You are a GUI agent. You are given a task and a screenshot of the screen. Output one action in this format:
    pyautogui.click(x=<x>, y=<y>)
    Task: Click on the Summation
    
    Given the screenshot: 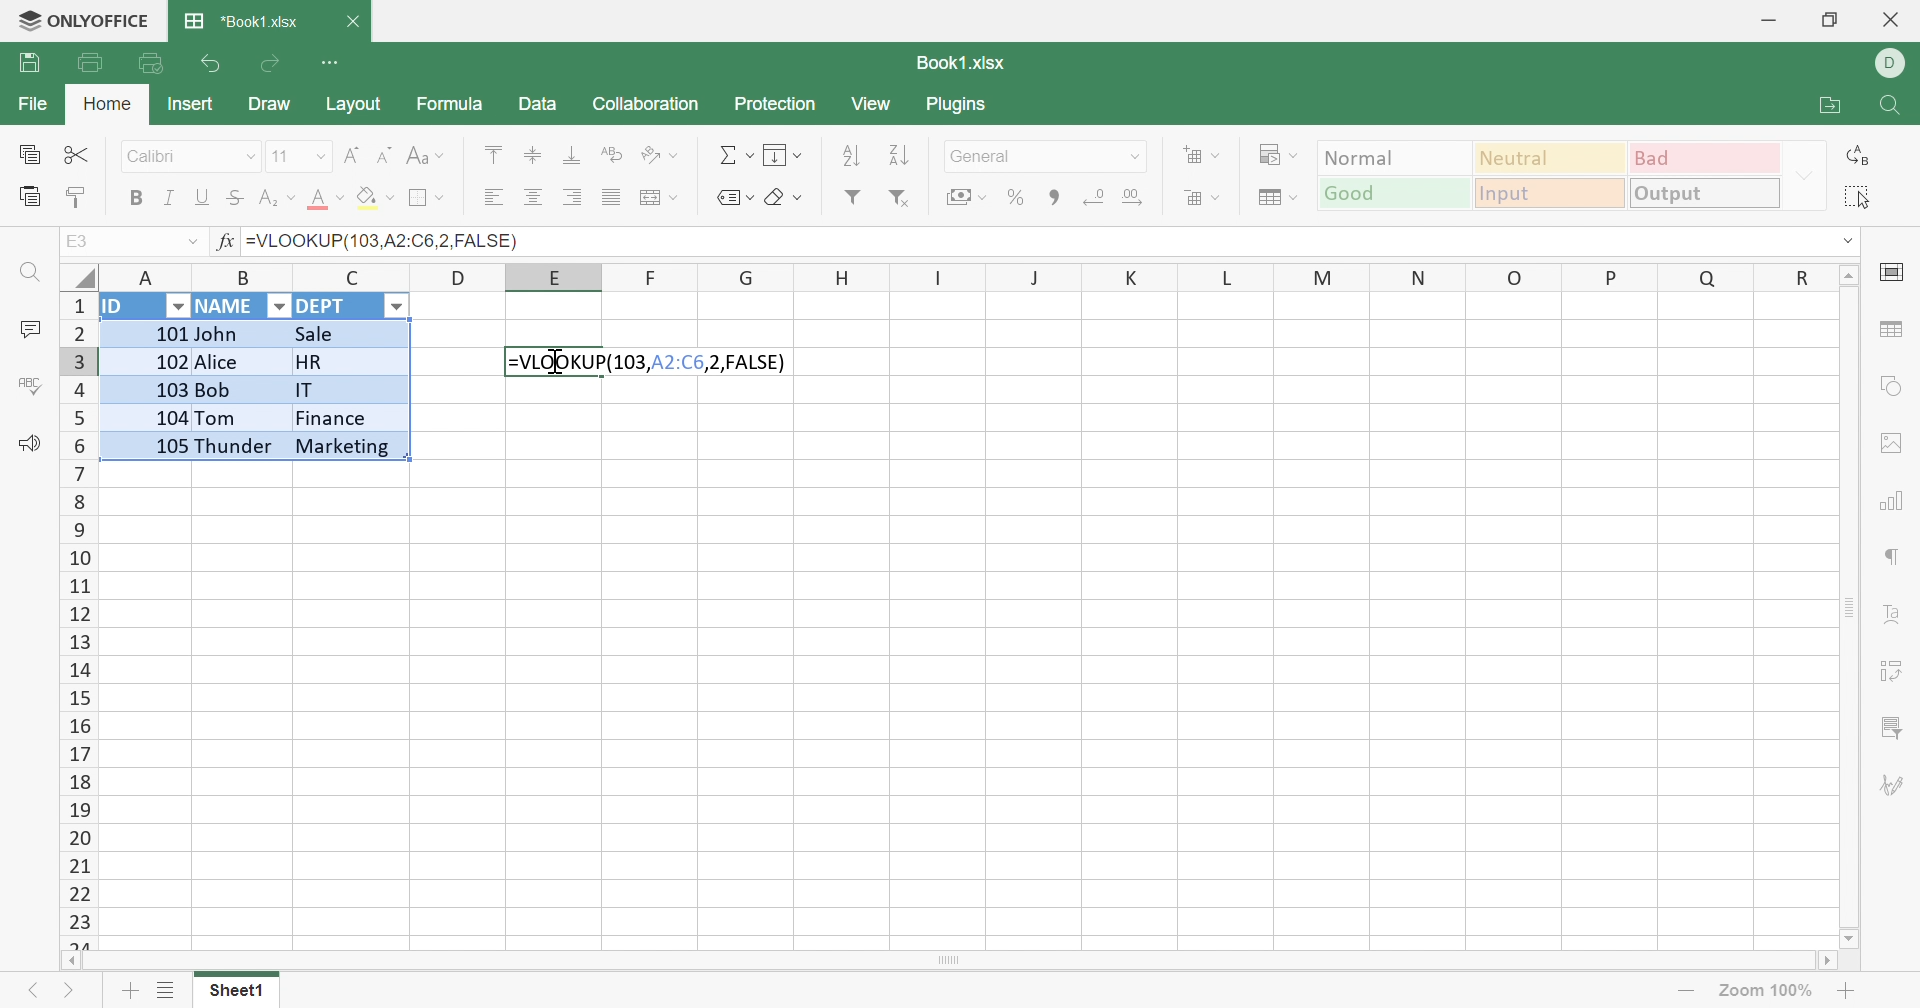 What is the action you would take?
    pyautogui.click(x=727, y=154)
    